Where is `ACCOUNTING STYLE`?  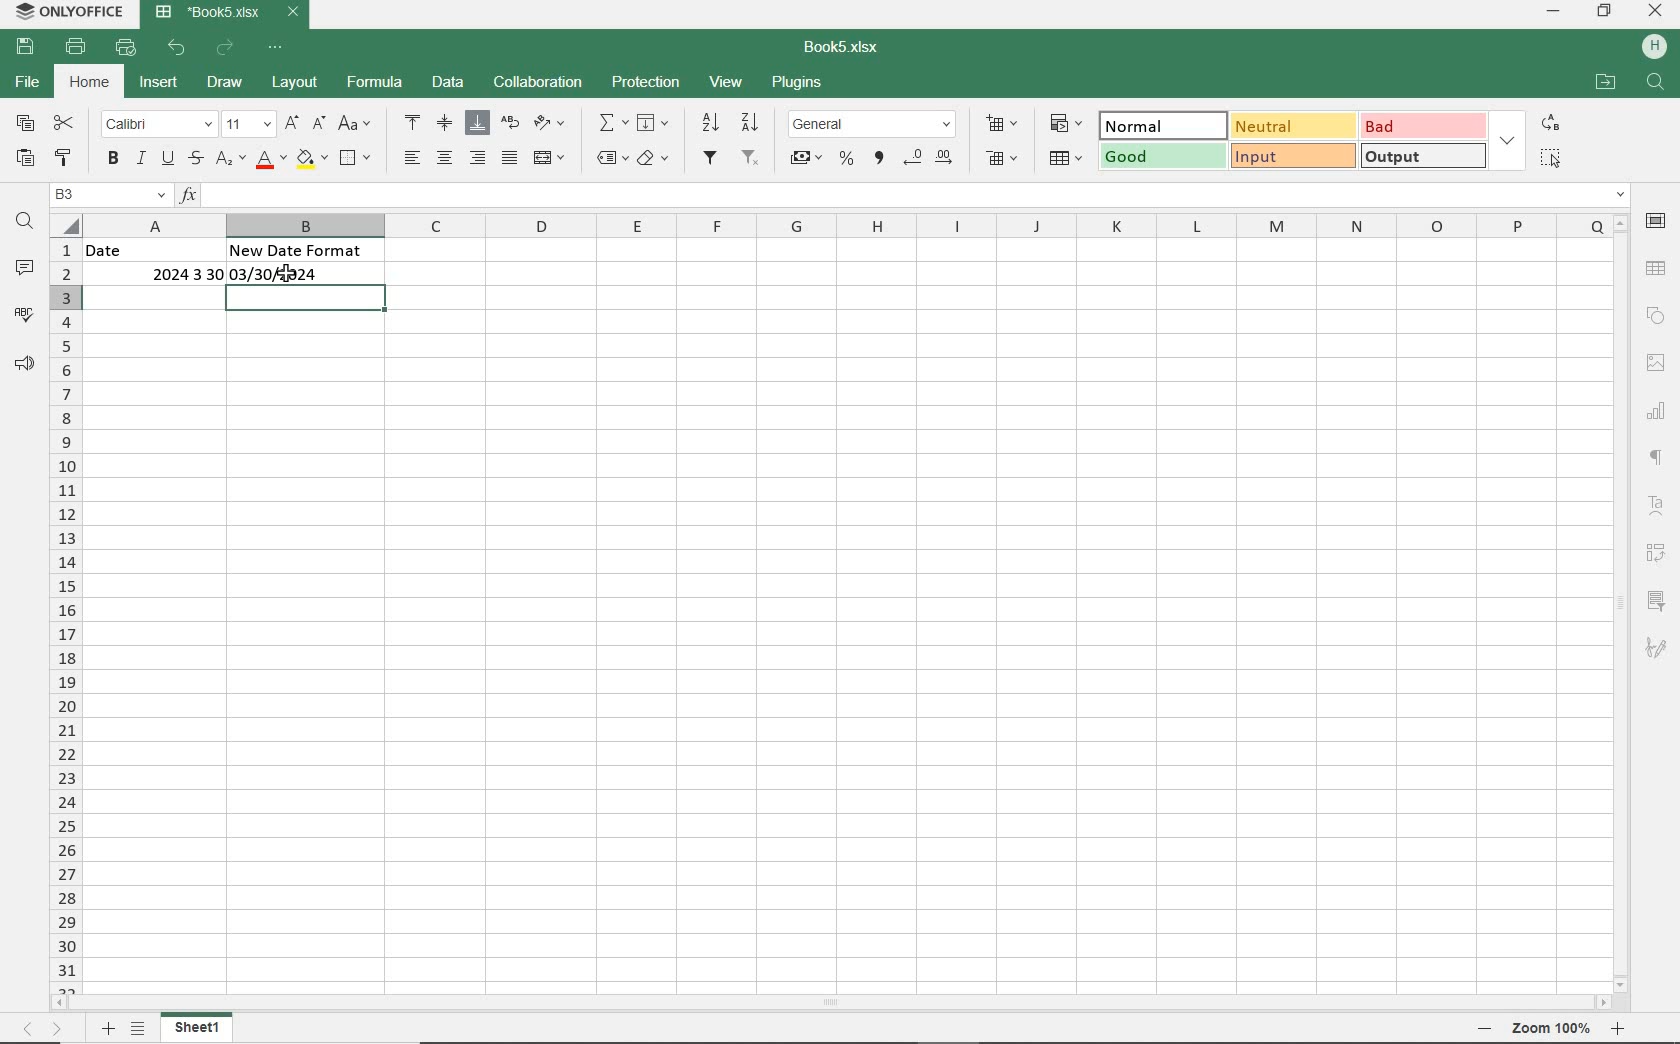
ACCOUNTING STYLE is located at coordinates (808, 160).